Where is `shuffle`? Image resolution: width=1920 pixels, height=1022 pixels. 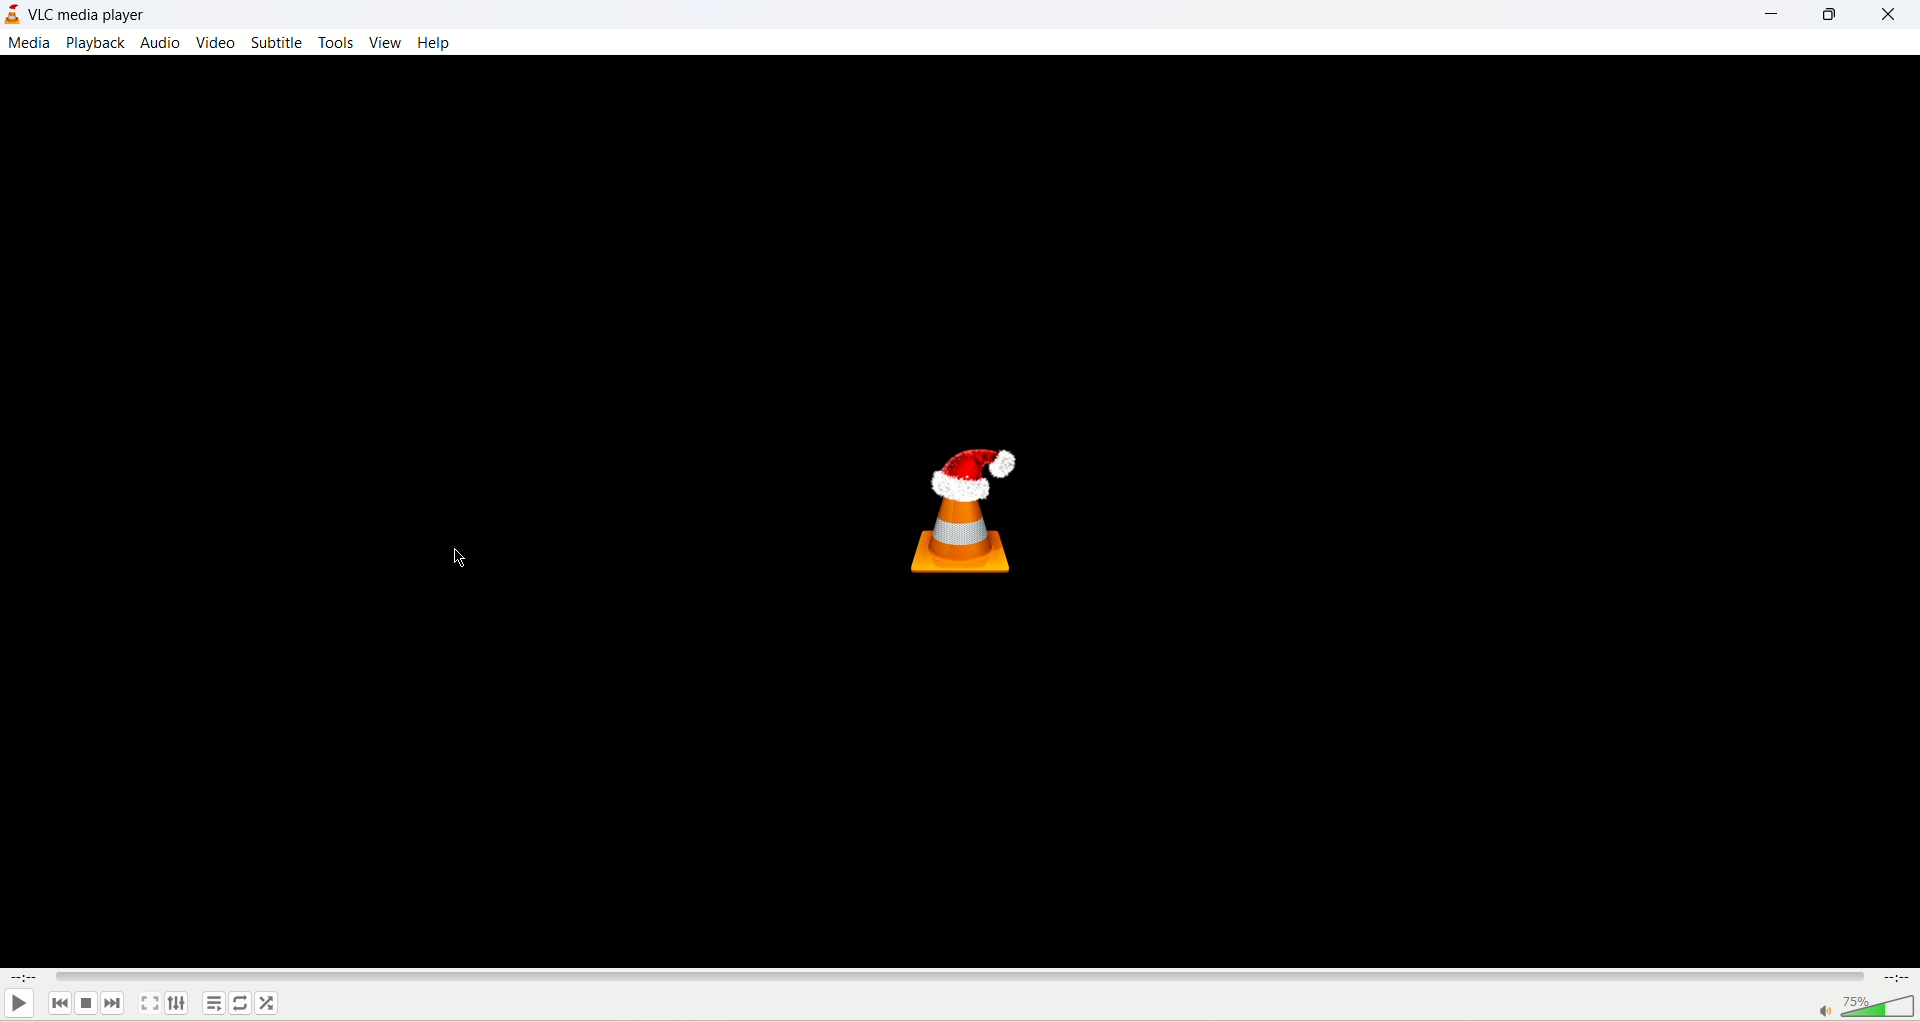 shuffle is located at coordinates (269, 1003).